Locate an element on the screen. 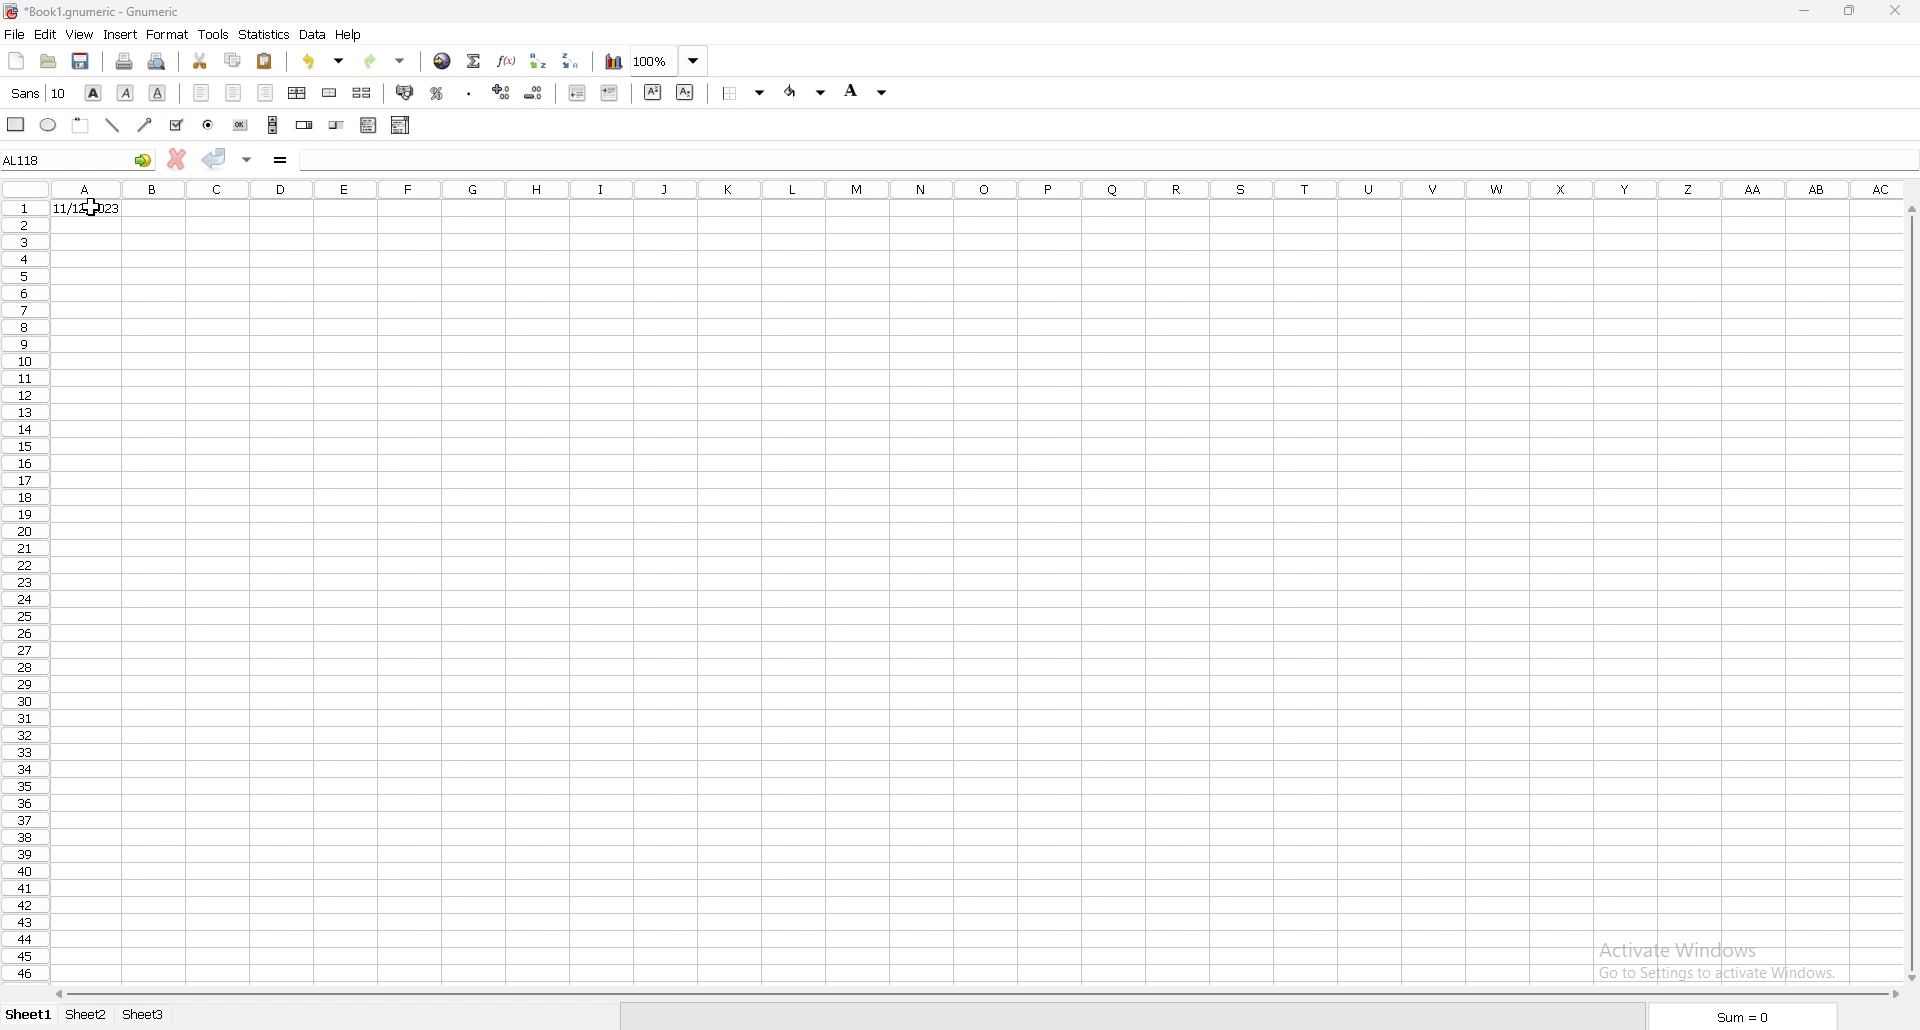  centre horizontally is located at coordinates (297, 93).